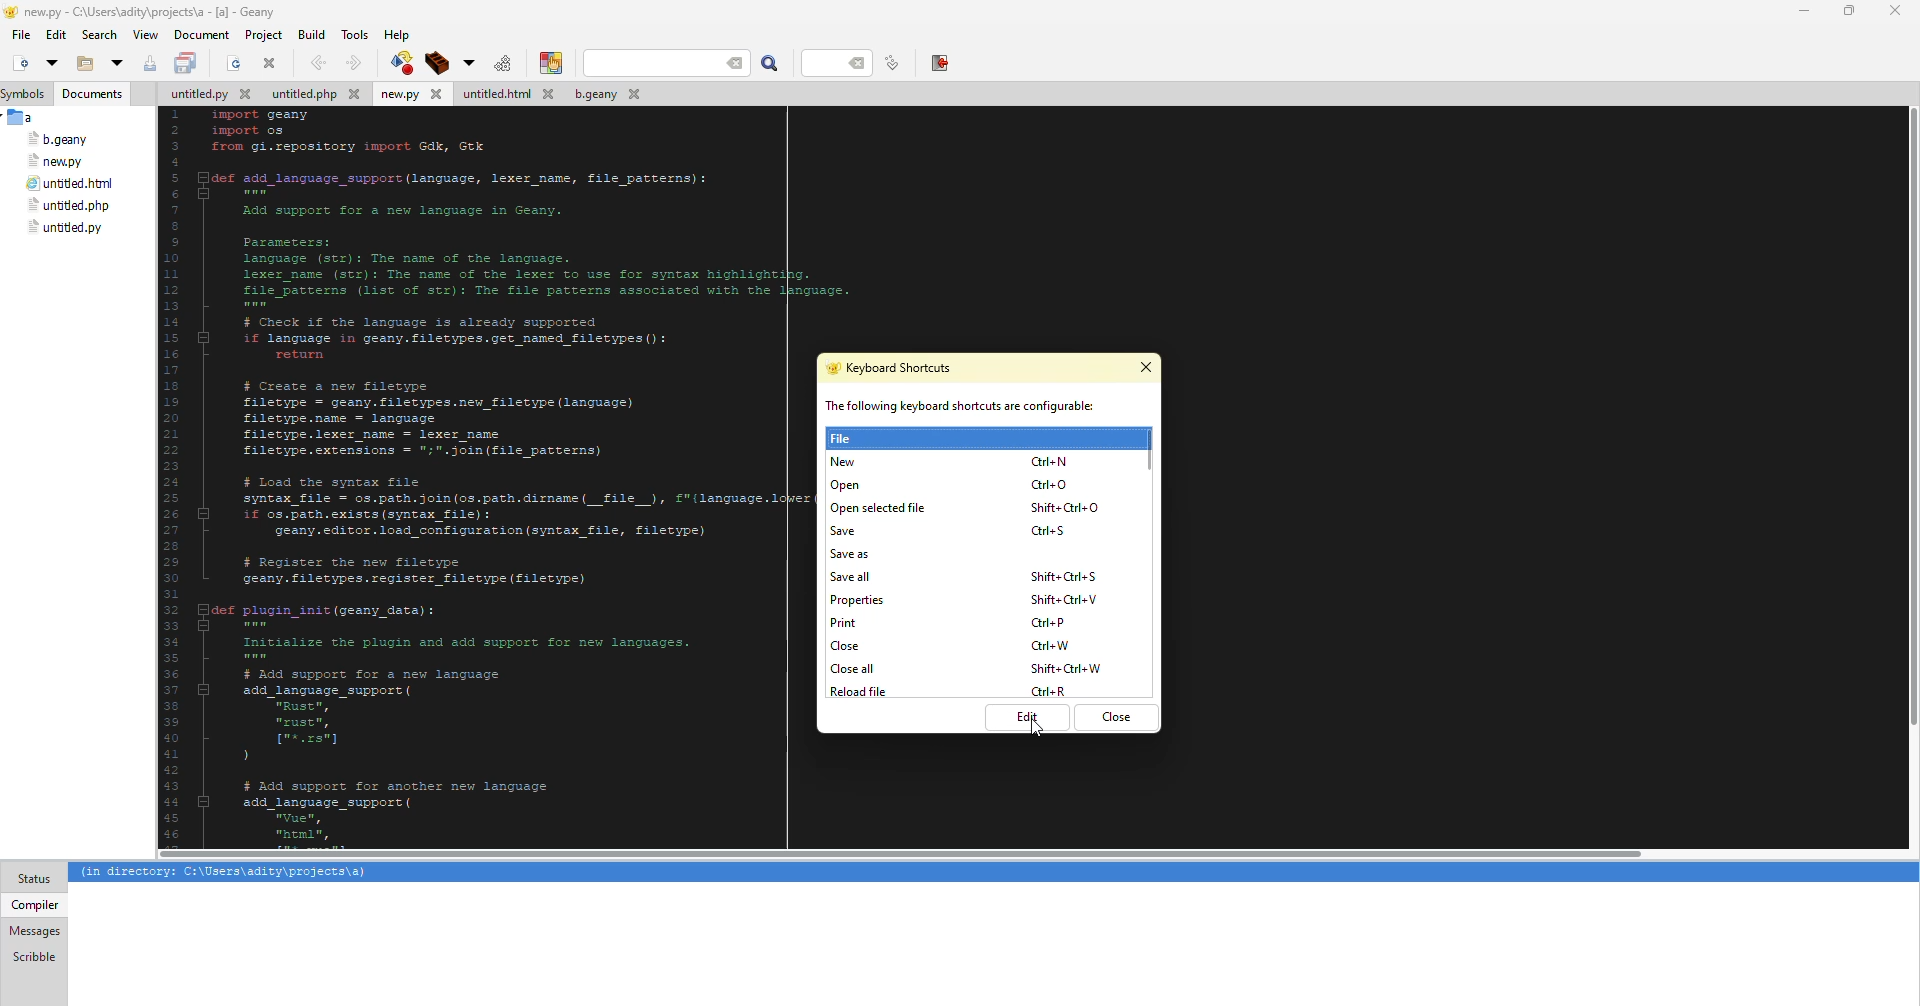 The height and width of the screenshot is (1006, 1920). Describe the element at coordinates (351, 63) in the screenshot. I see `forward` at that location.